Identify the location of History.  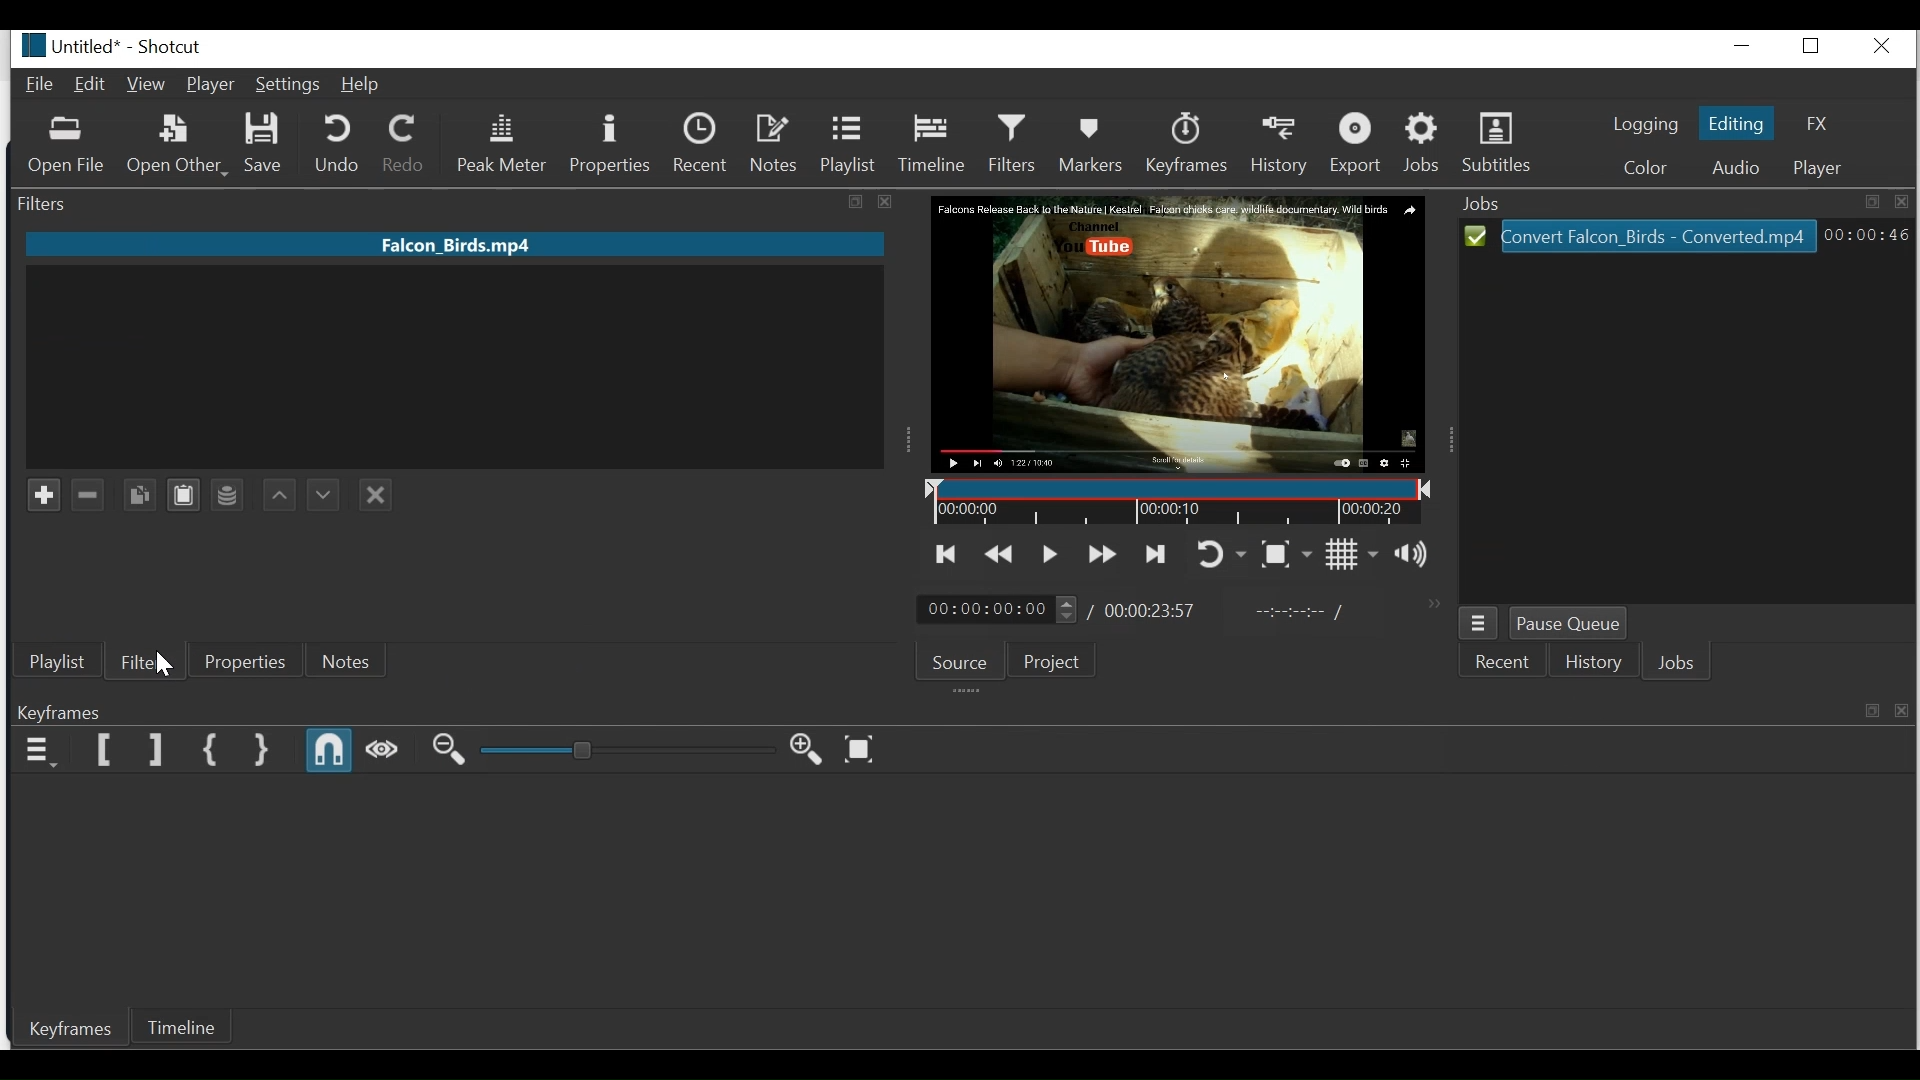
(1593, 660).